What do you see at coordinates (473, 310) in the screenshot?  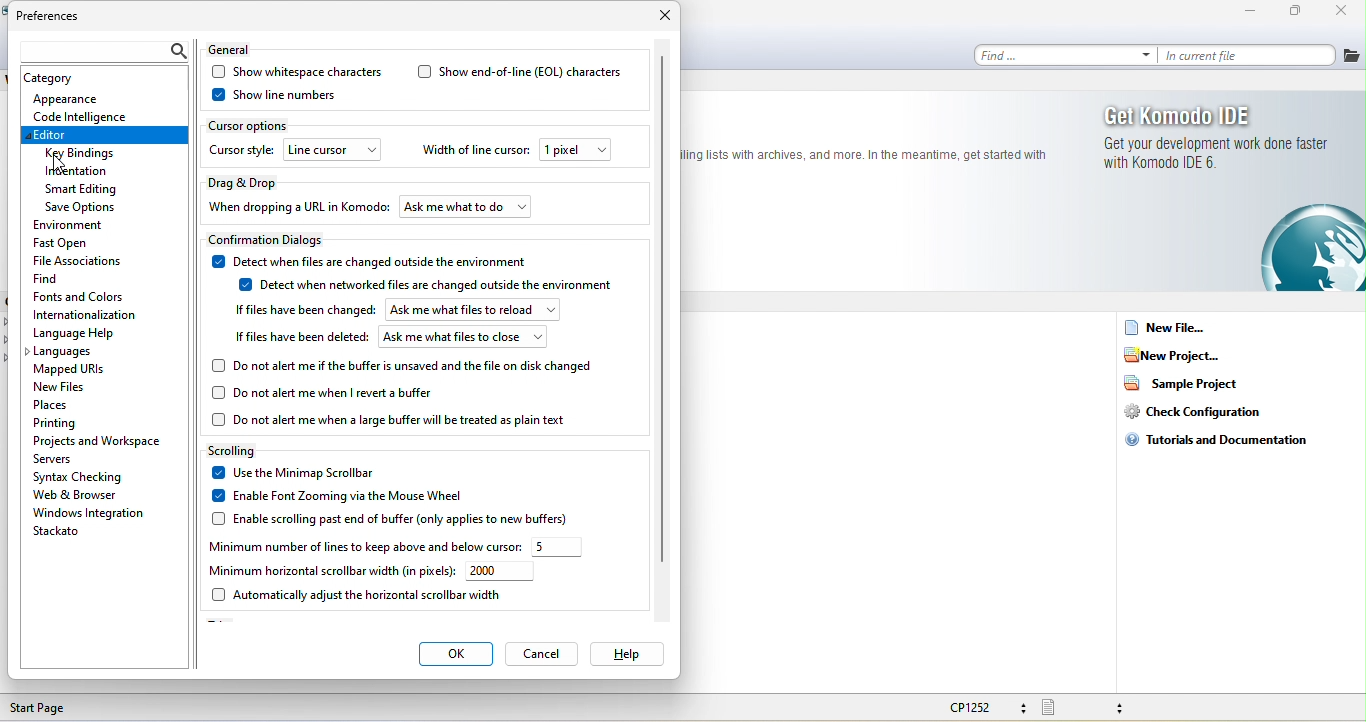 I see `ask me what files to reload` at bounding box center [473, 310].